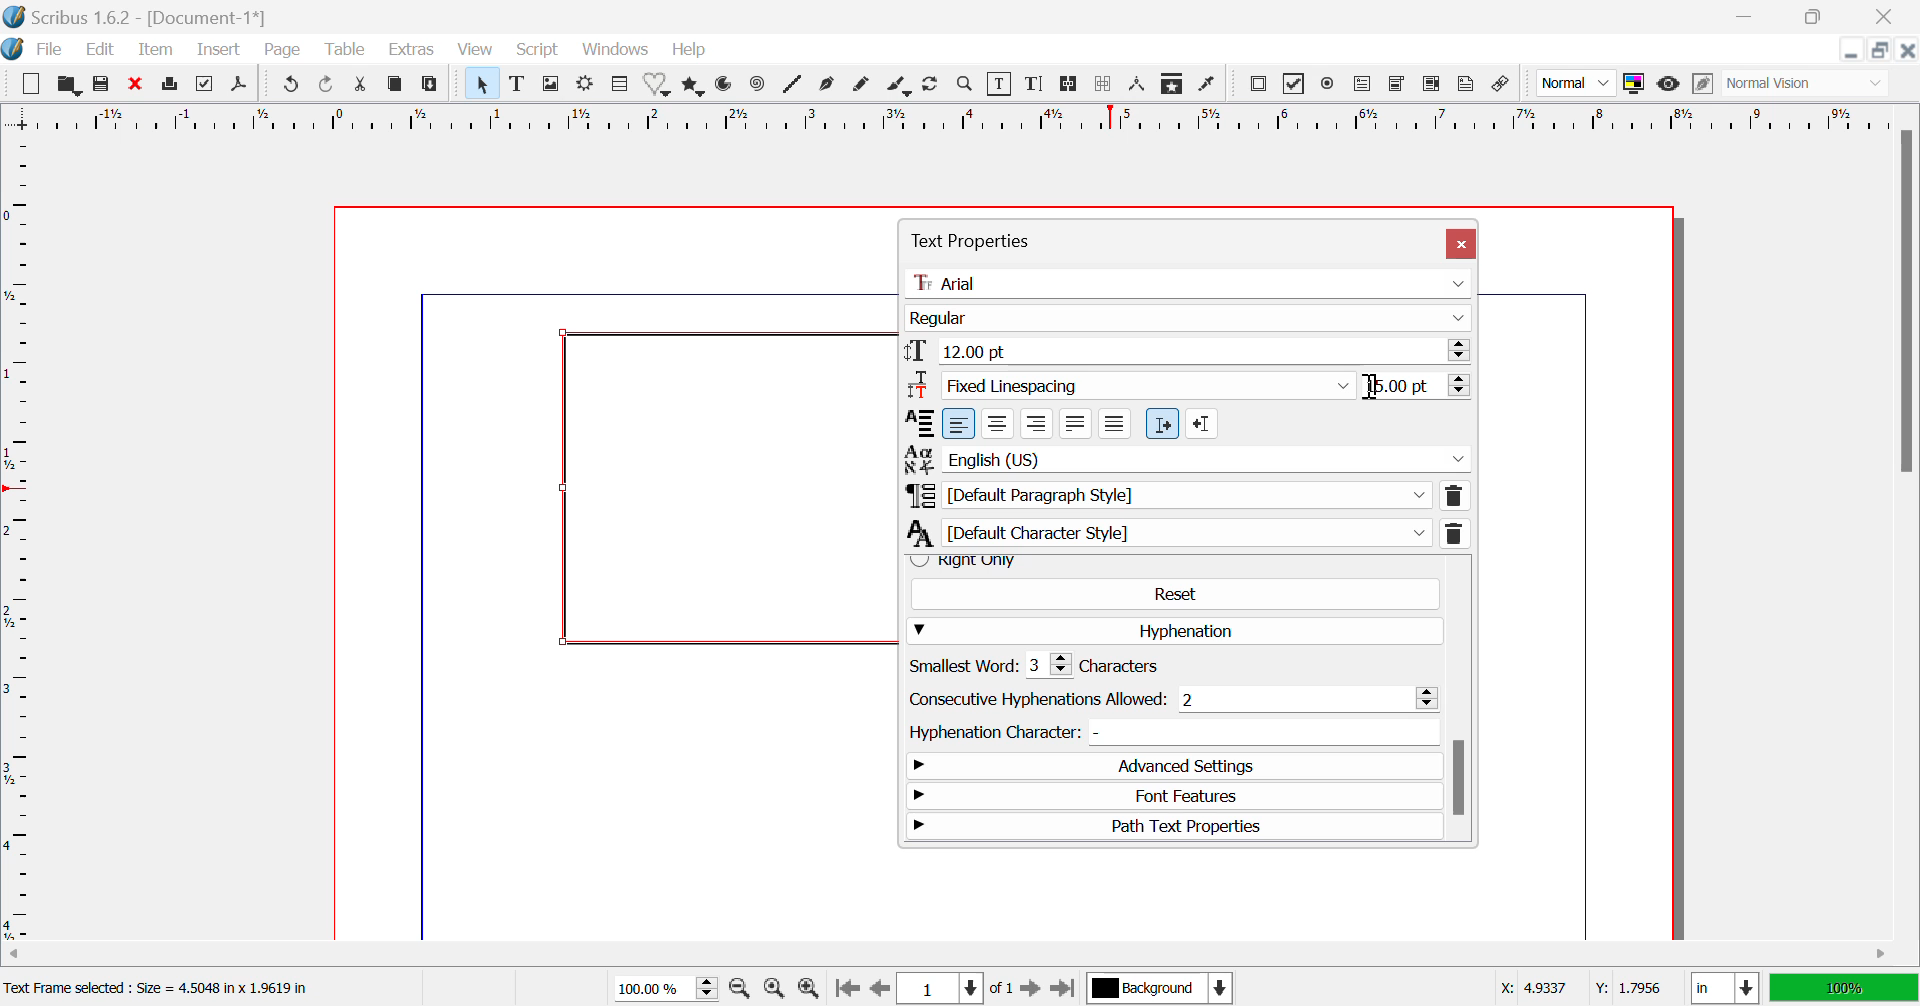  I want to click on Close, so click(1462, 244).